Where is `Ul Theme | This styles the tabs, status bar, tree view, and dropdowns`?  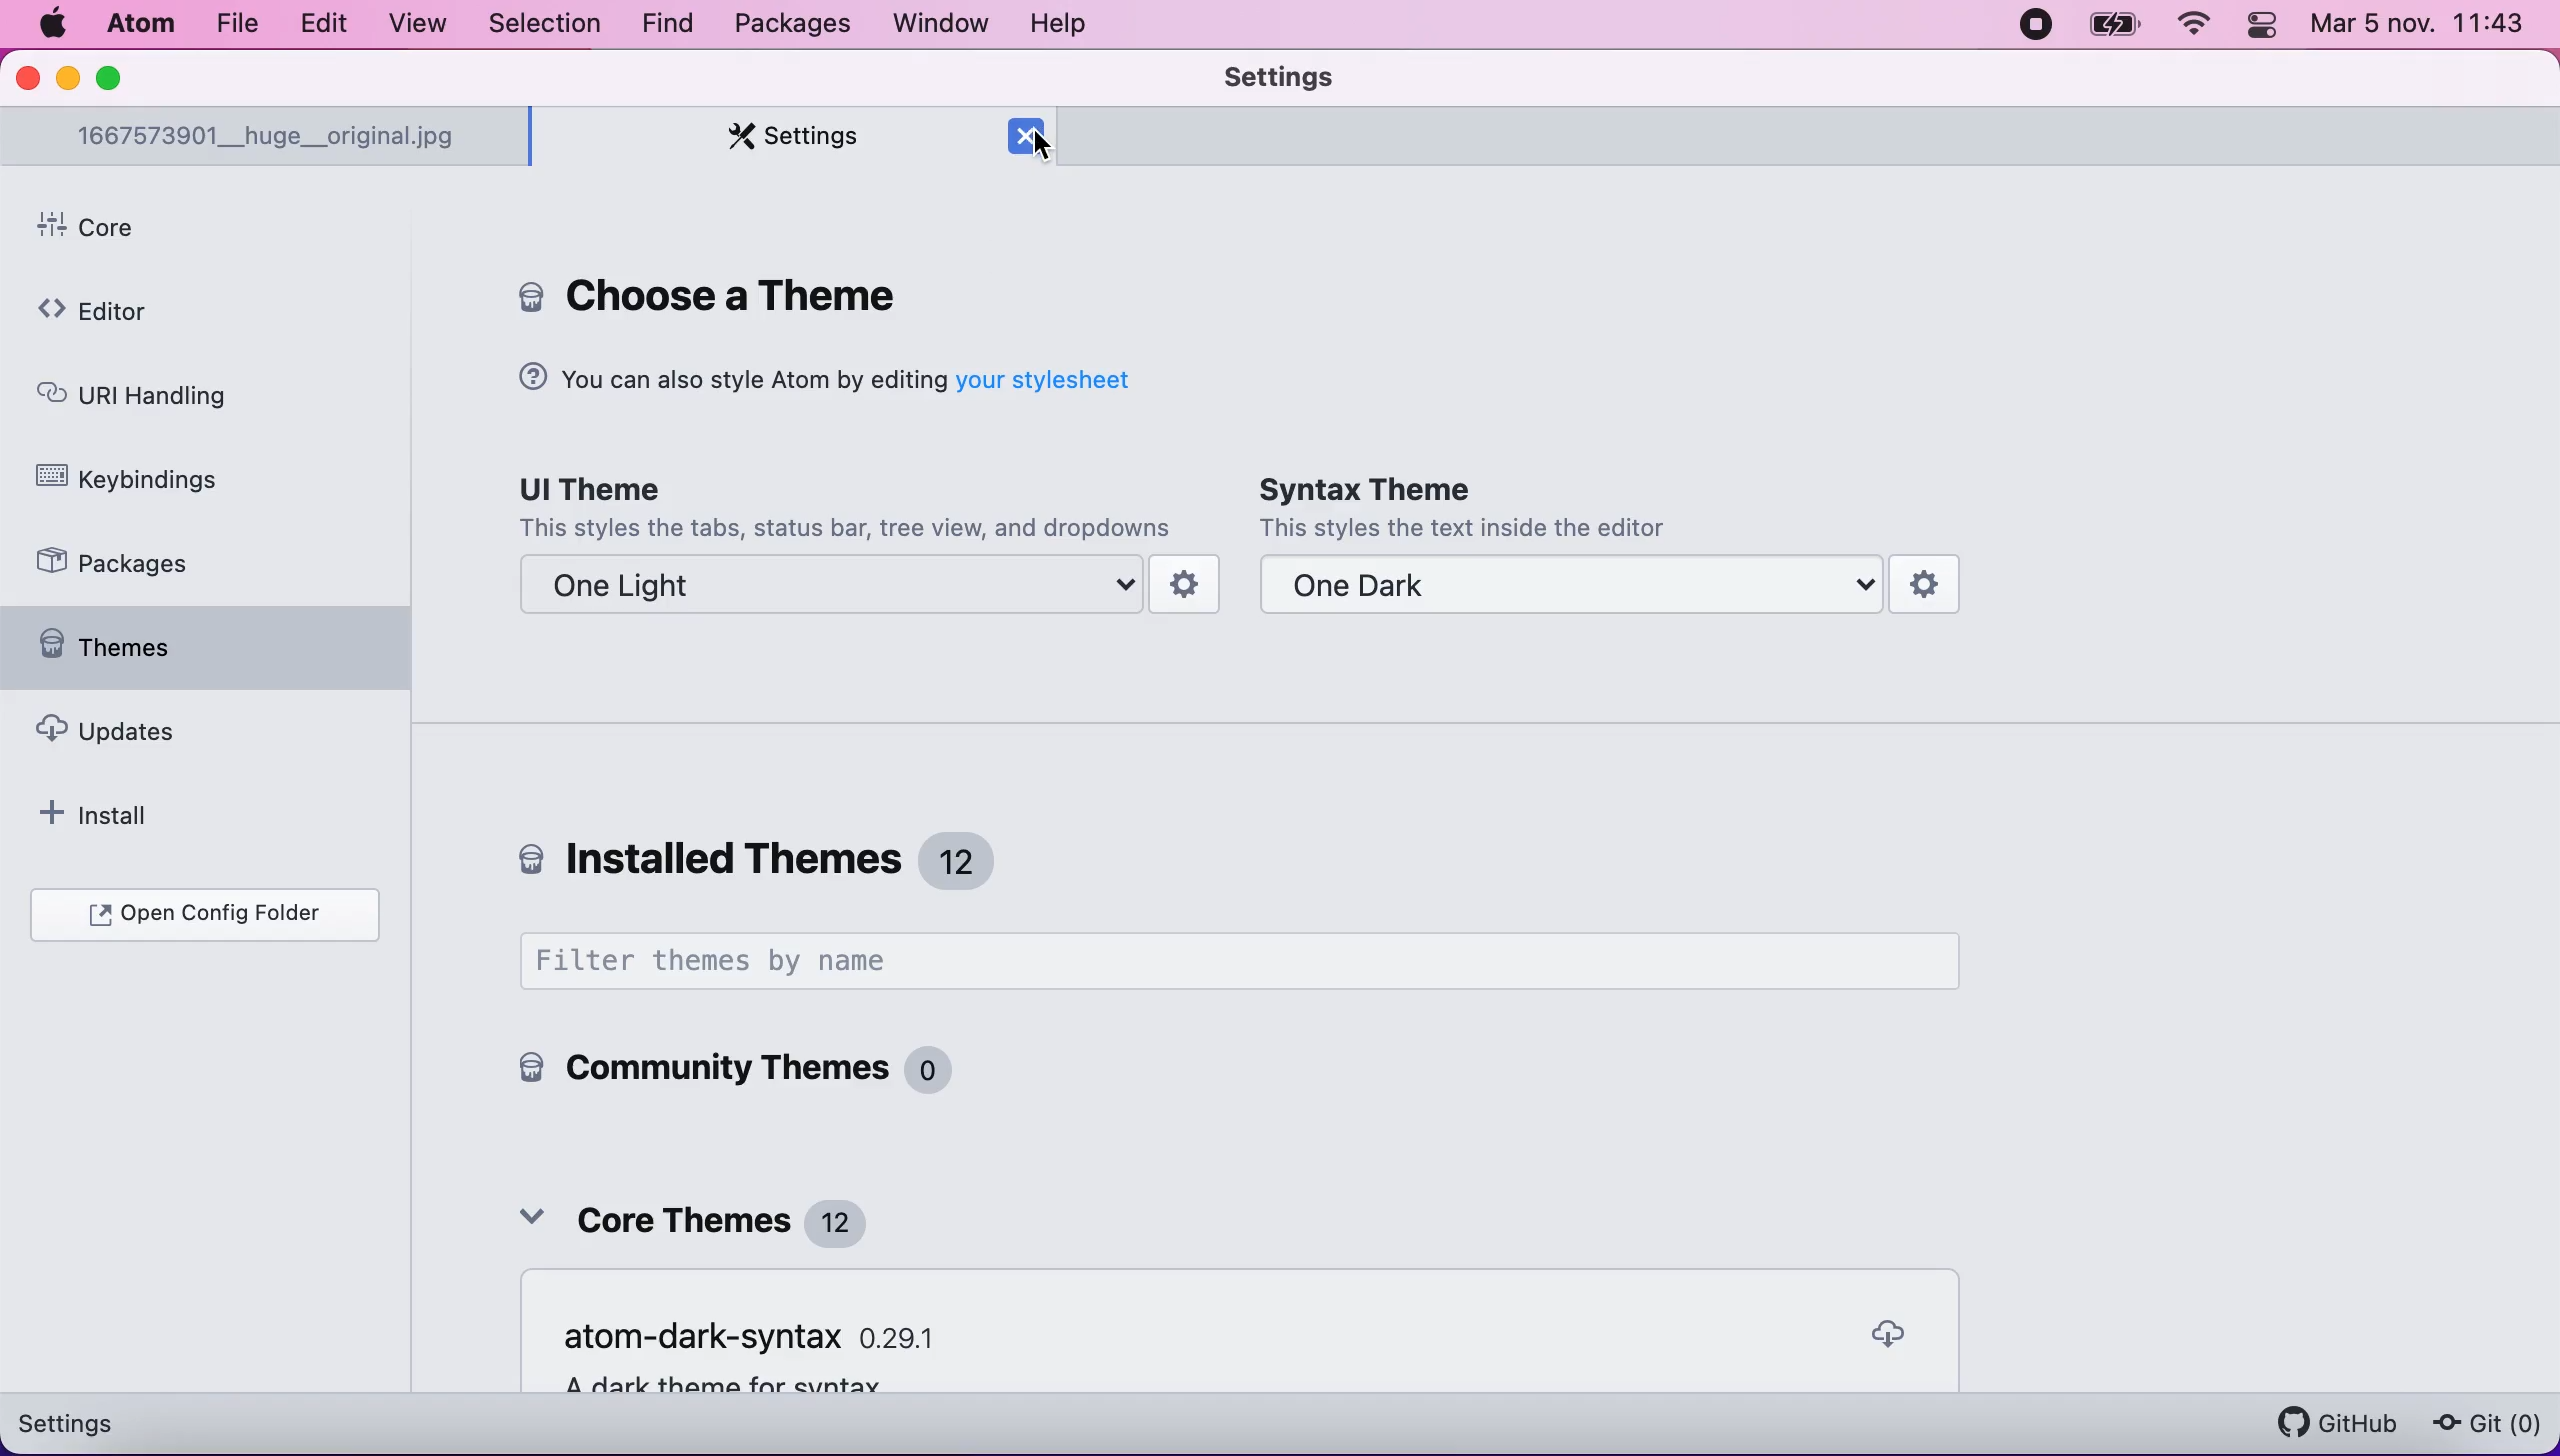 Ul Theme | This styles the tabs, status bar, tree view, and dropdowns is located at coordinates (845, 504).